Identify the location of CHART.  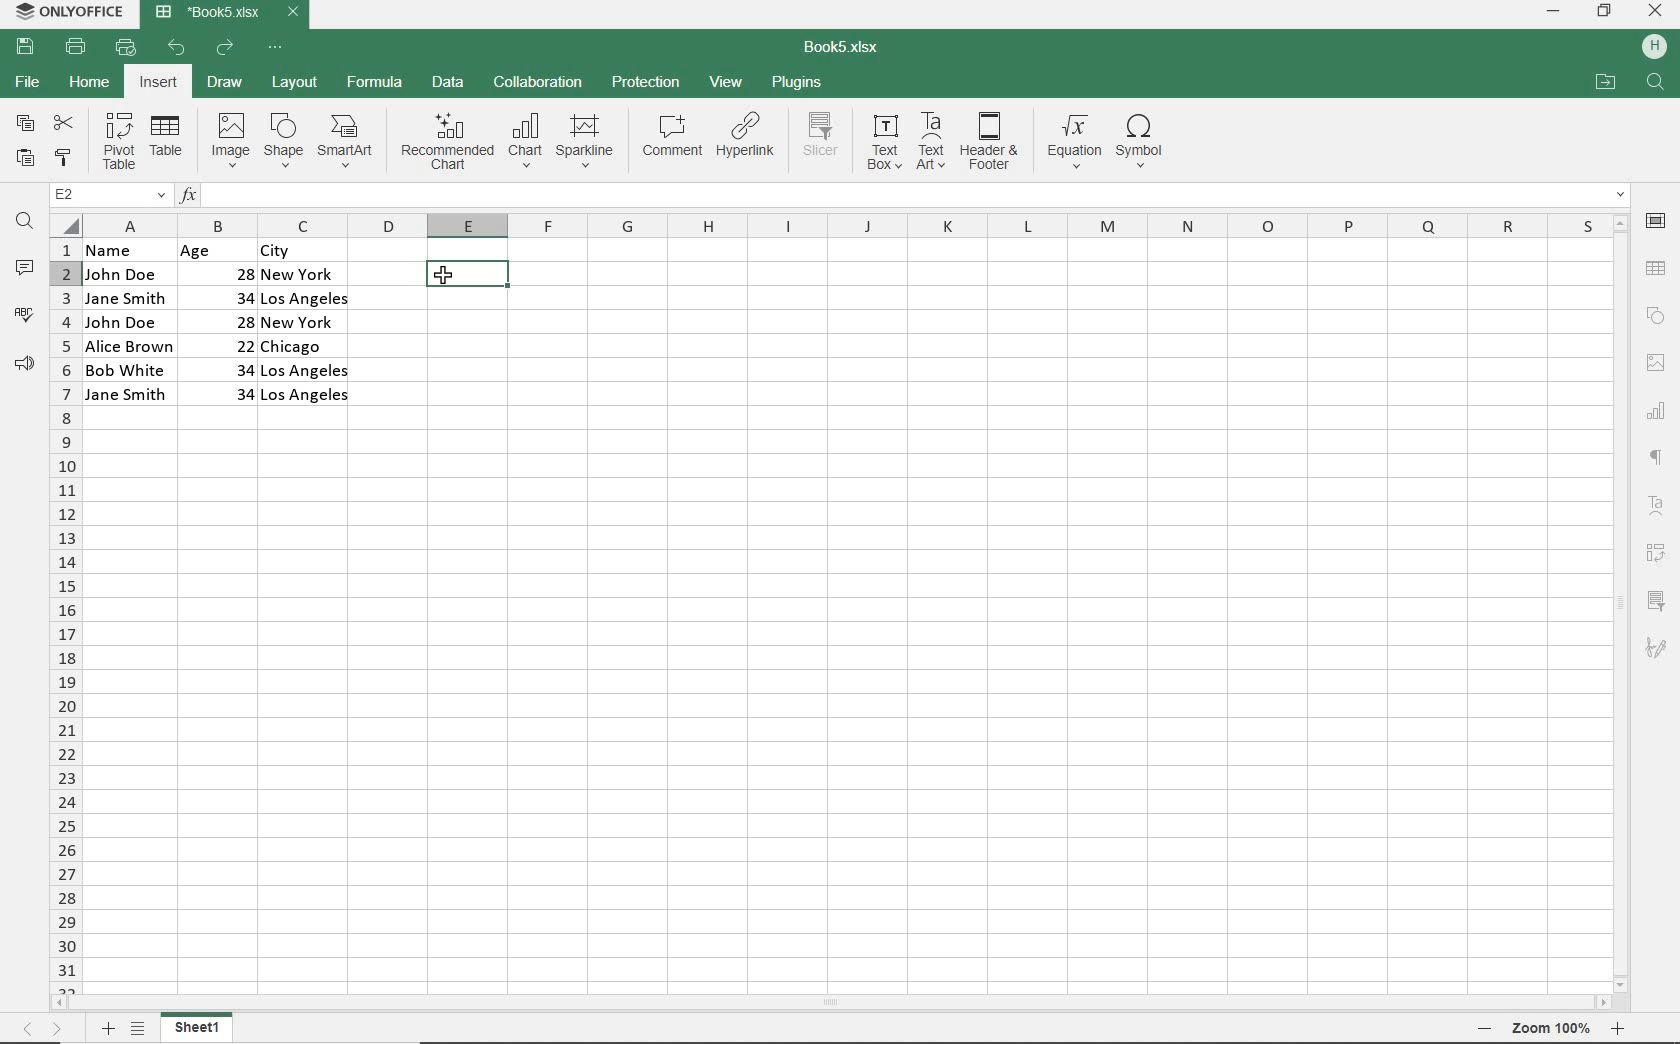
(524, 144).